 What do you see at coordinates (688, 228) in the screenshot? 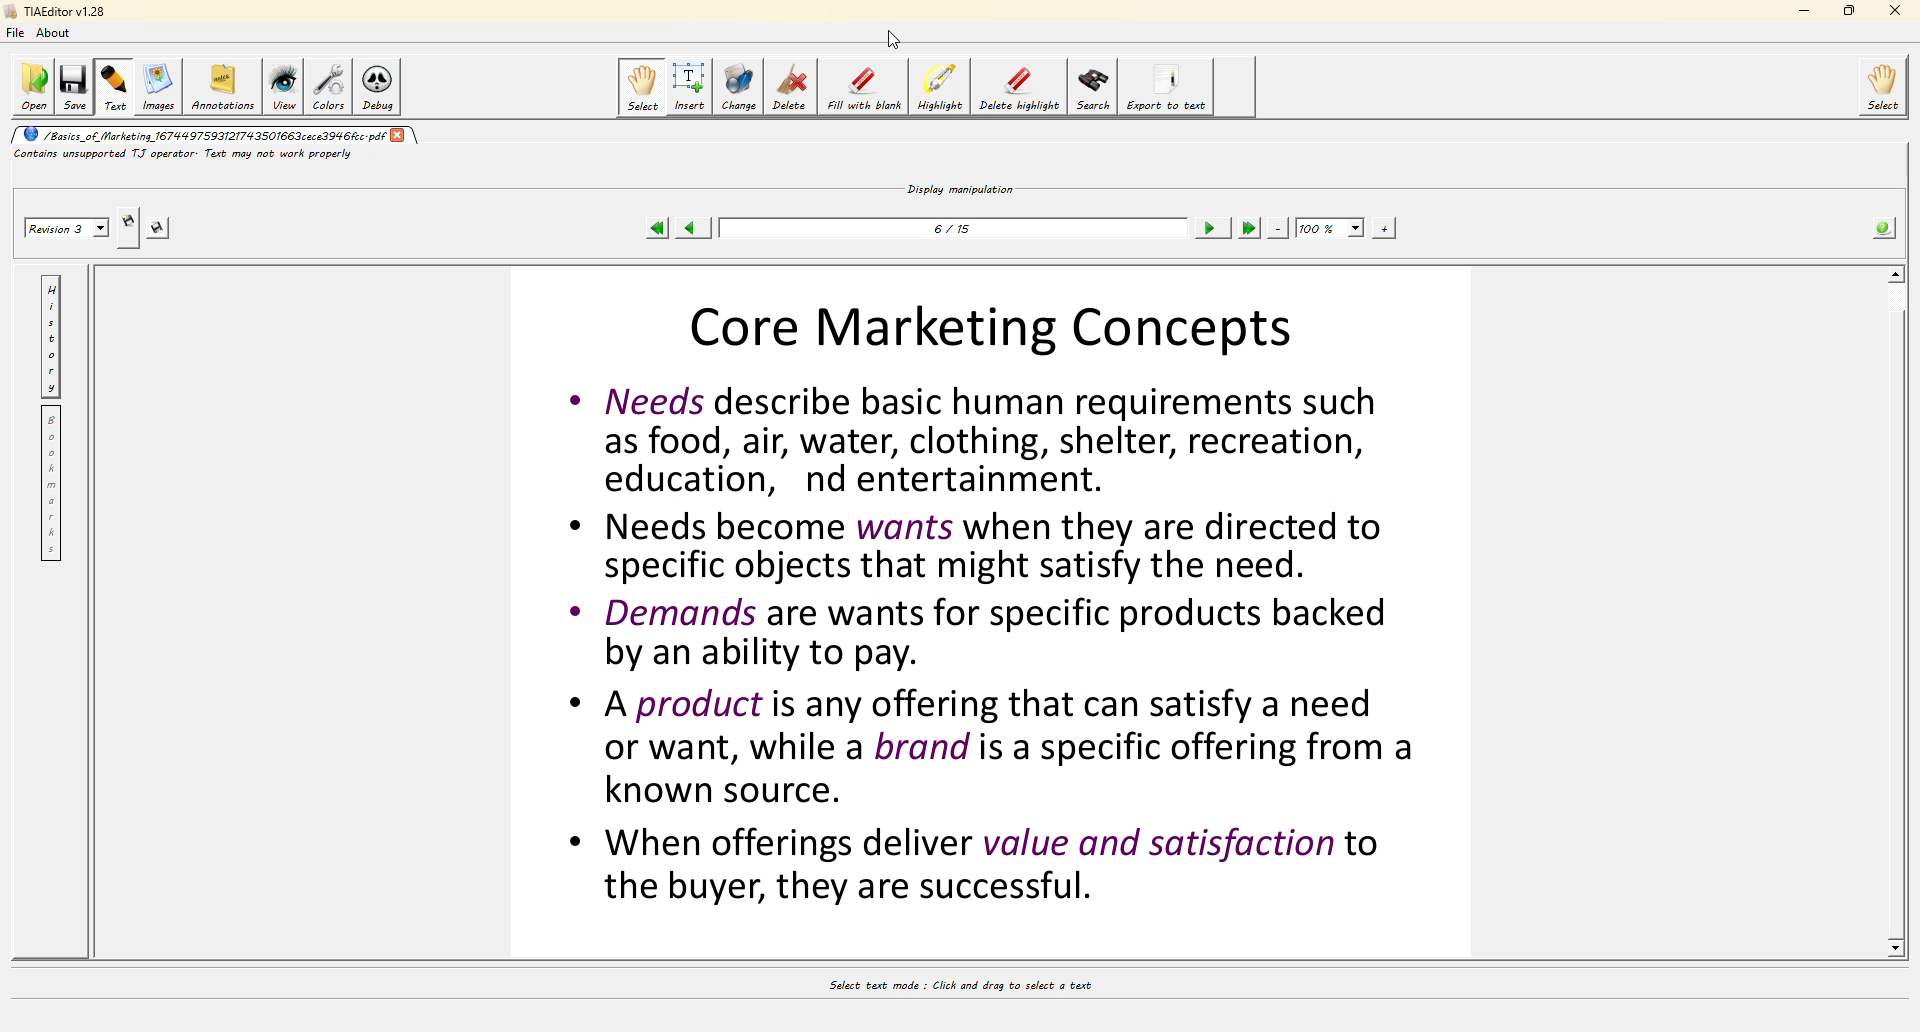
I see `previous page` at bounding box center [688, 228].